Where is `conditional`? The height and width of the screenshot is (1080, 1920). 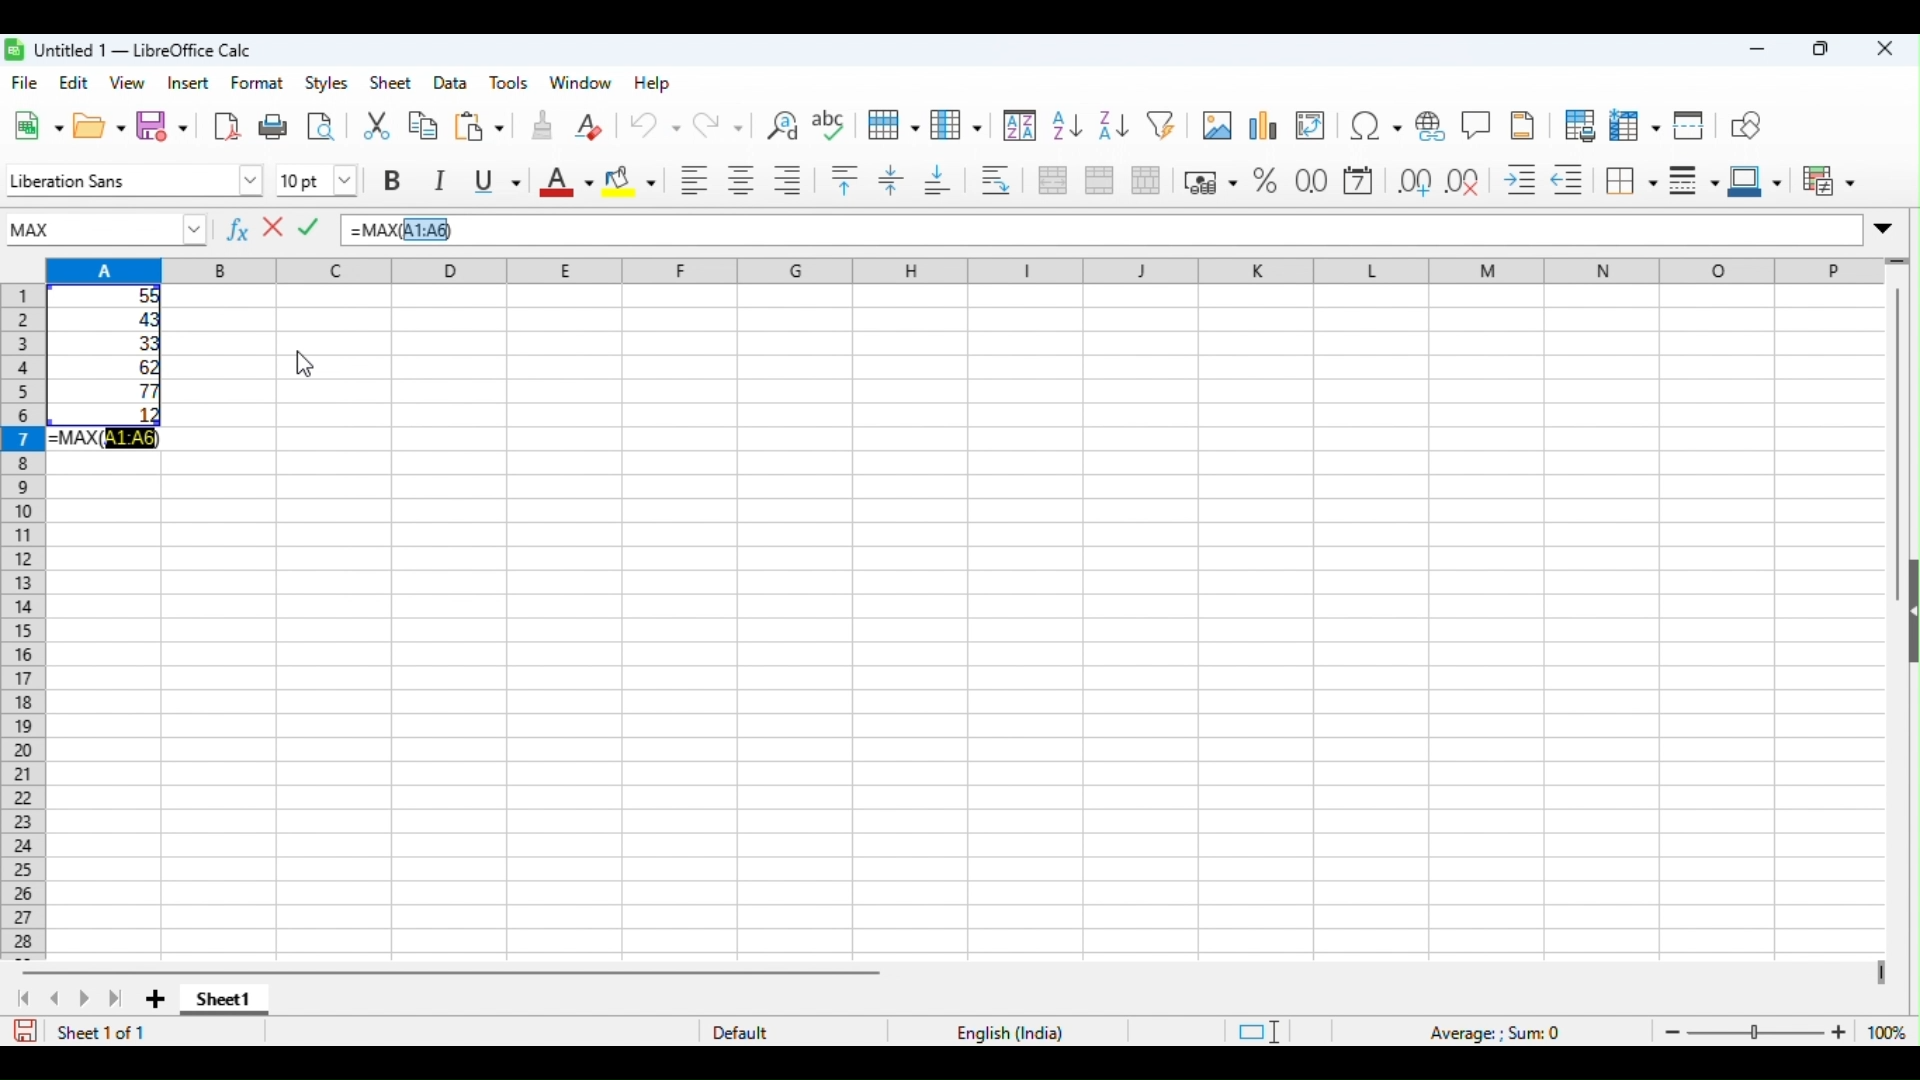 conditional is located at coordinates (1829, 180).